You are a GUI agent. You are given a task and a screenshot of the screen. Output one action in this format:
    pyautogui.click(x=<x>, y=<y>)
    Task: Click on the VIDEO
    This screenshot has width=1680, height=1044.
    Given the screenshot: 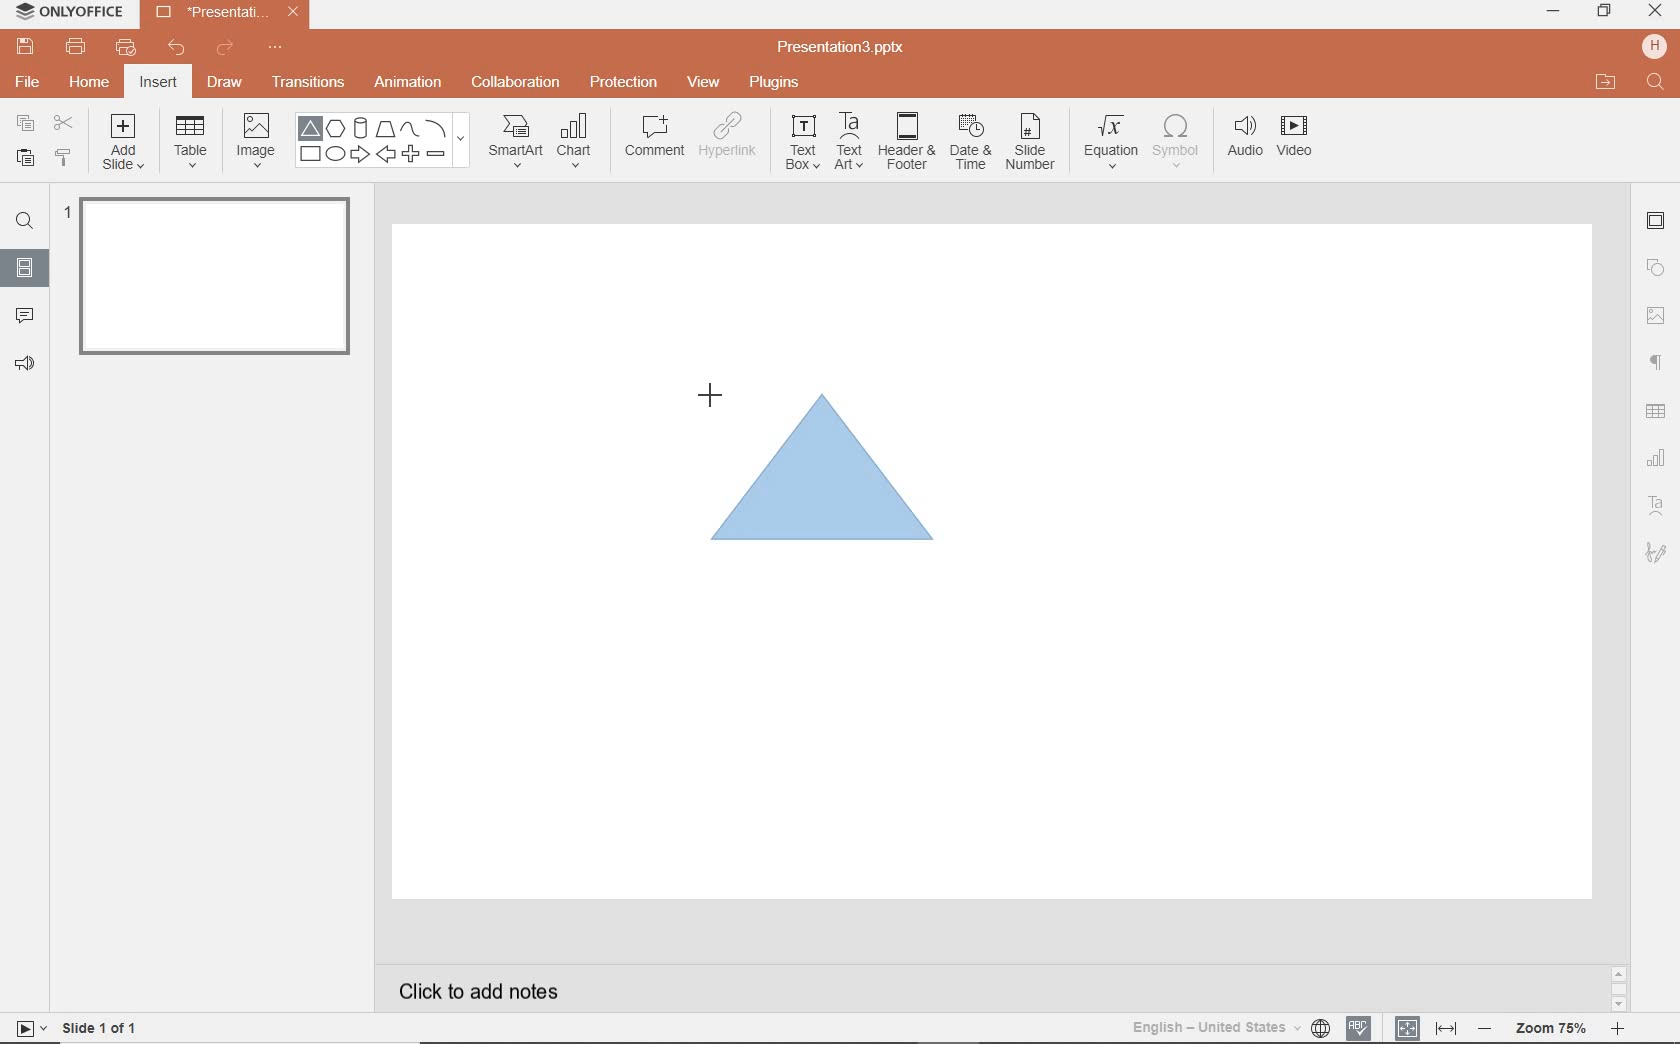 What is the action you would take?
    pyautogui.click(x=1301, y=140)
    